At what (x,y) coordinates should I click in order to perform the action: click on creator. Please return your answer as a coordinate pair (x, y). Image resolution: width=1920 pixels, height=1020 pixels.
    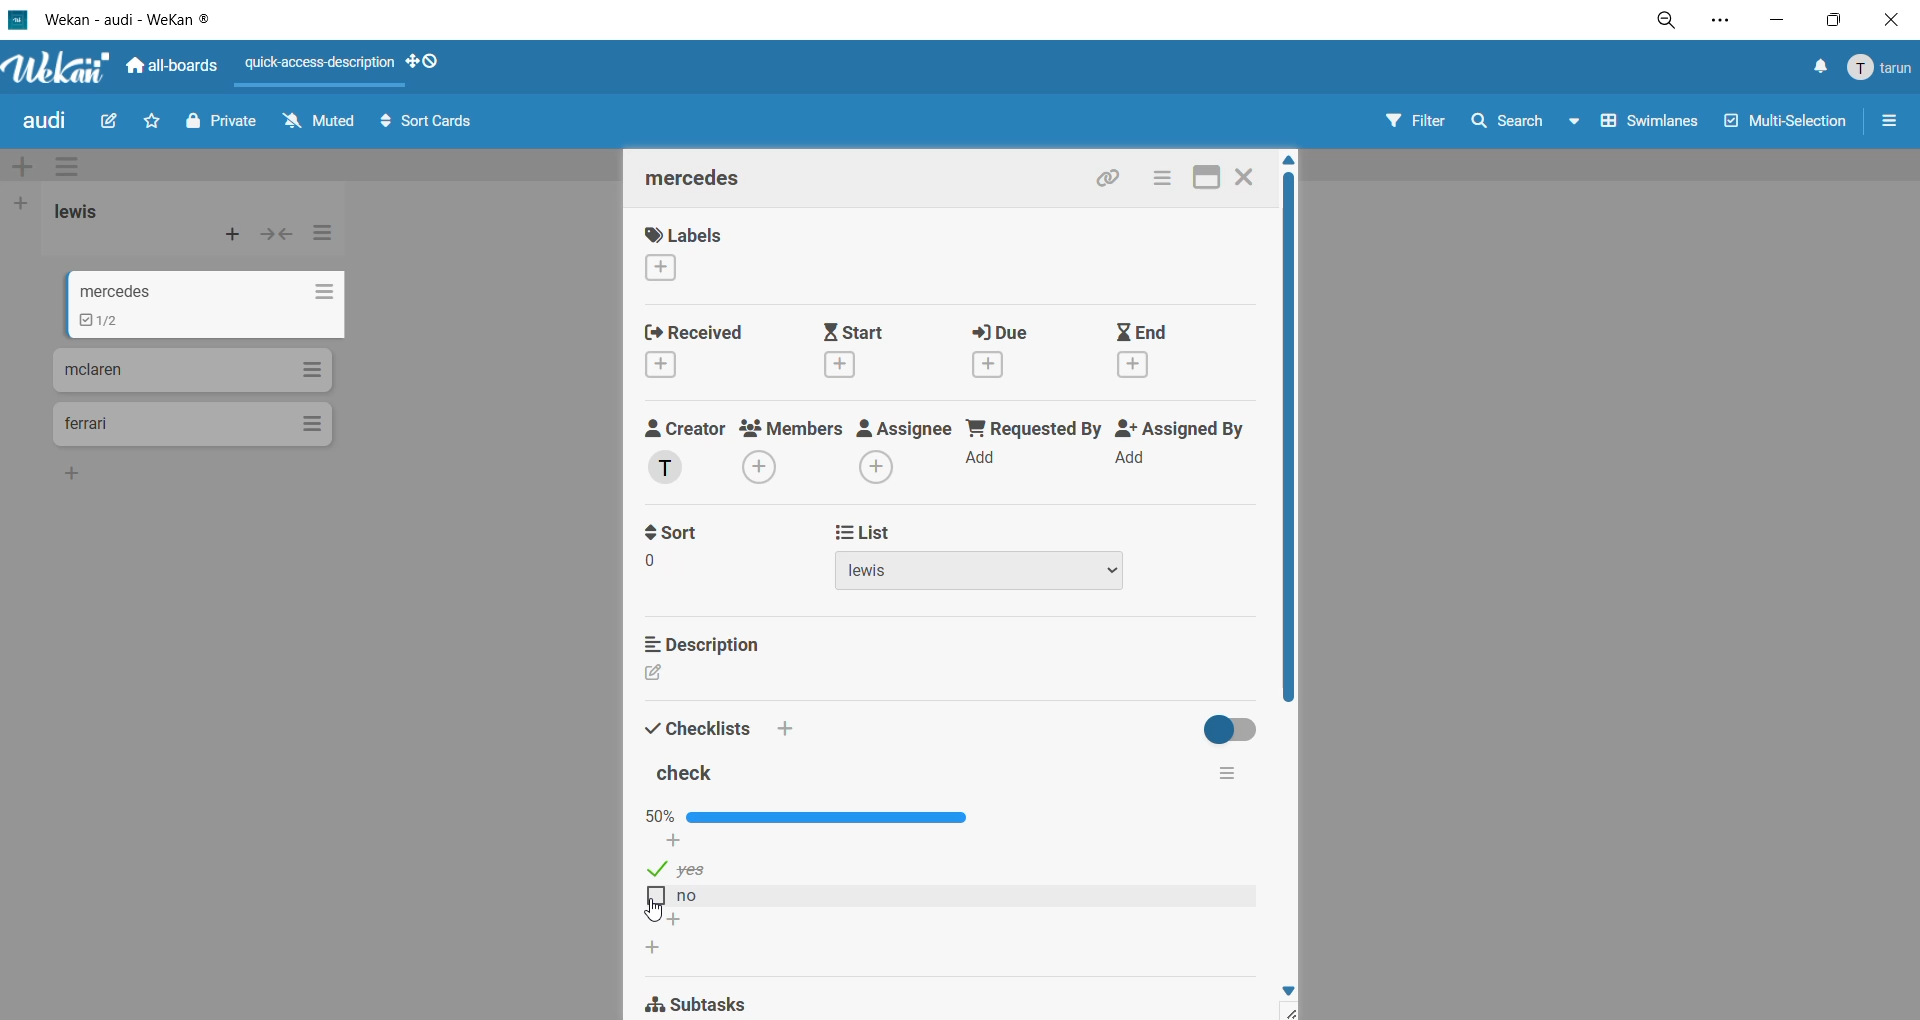
    Looking at the image, I should click on (687, 450).